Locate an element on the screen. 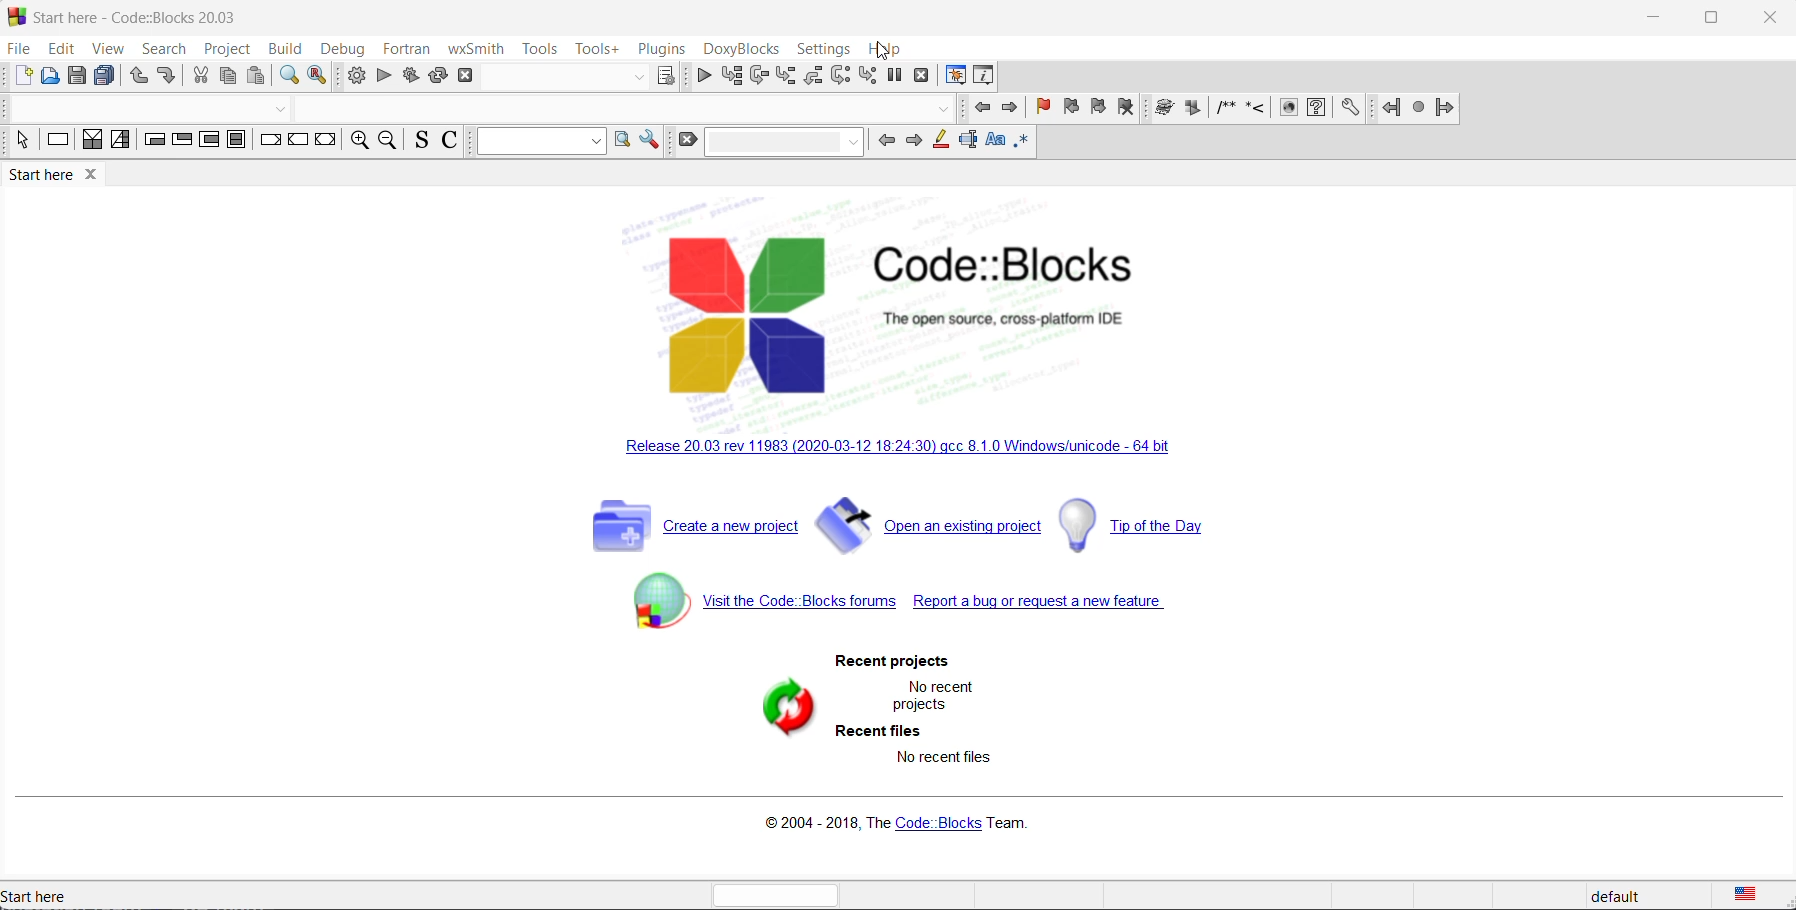 This screenshot has width=1796, height=910. tip day is located at coordinates (1147, 526).